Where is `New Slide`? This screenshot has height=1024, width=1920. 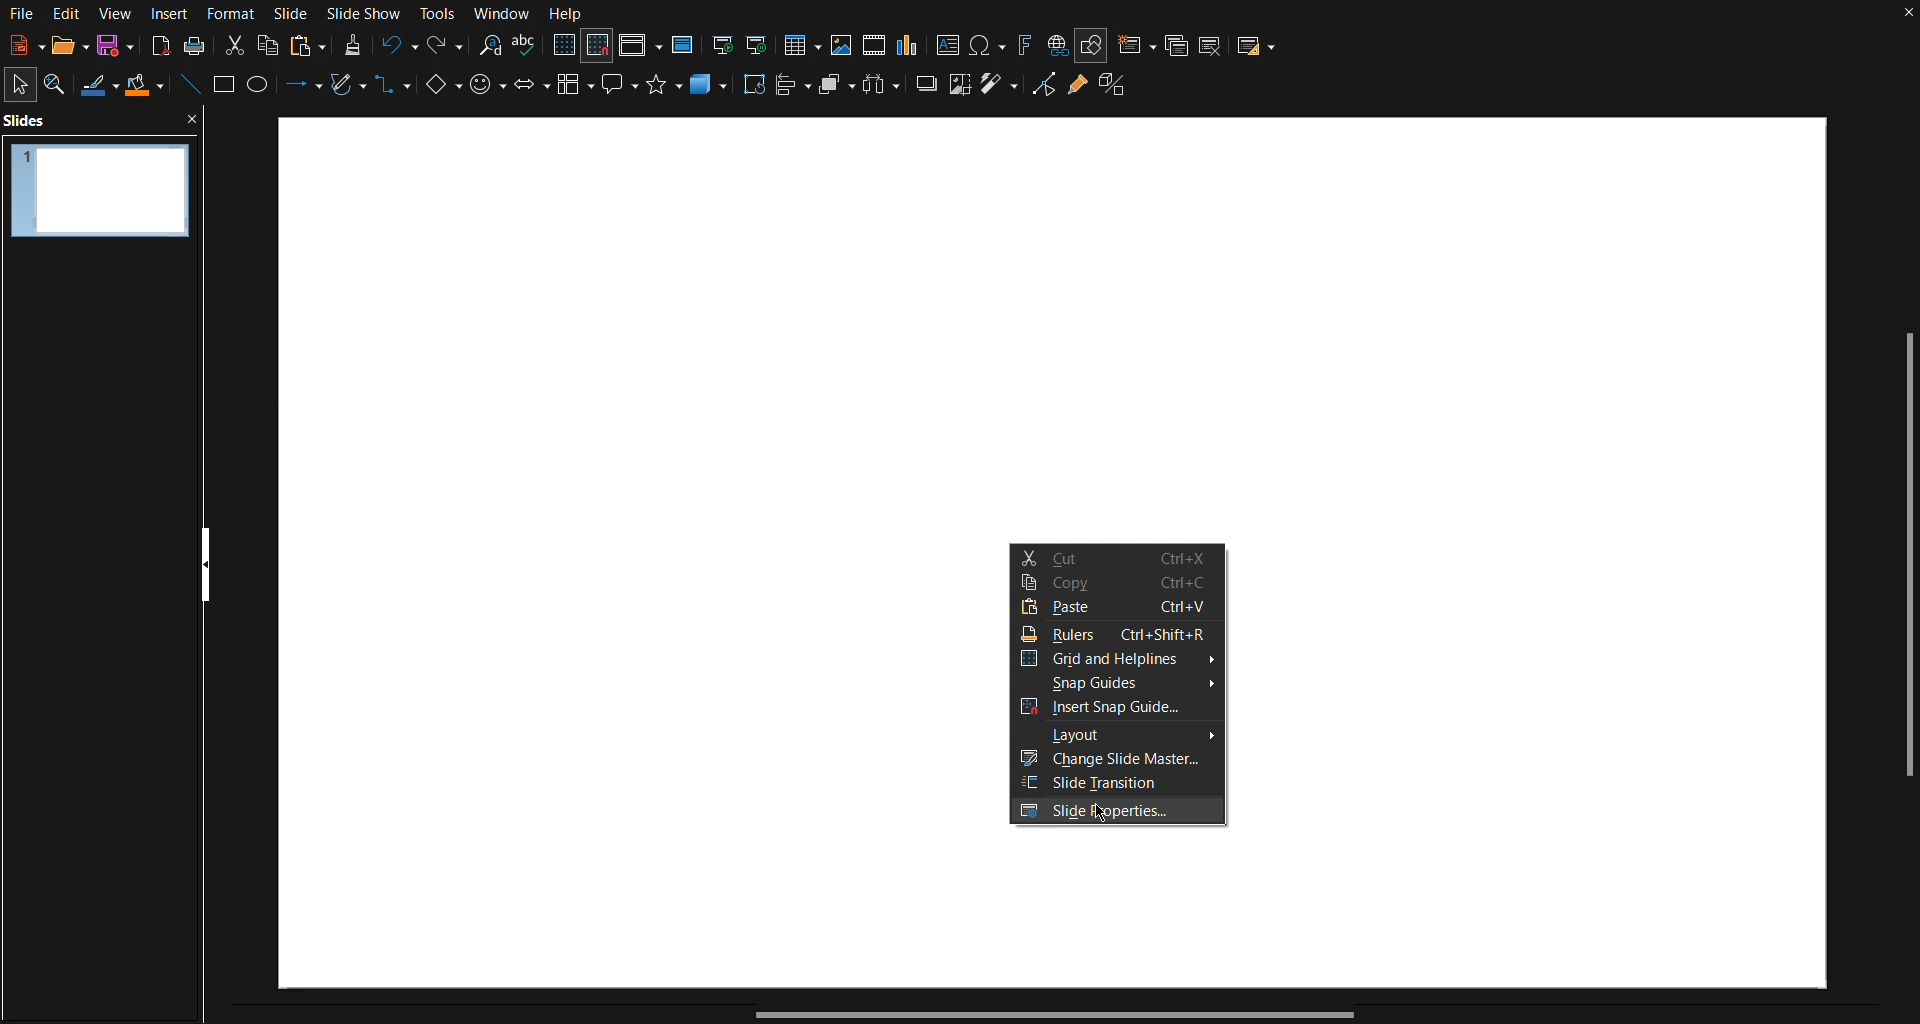 New Slide is located at coordinates (1135, 43).